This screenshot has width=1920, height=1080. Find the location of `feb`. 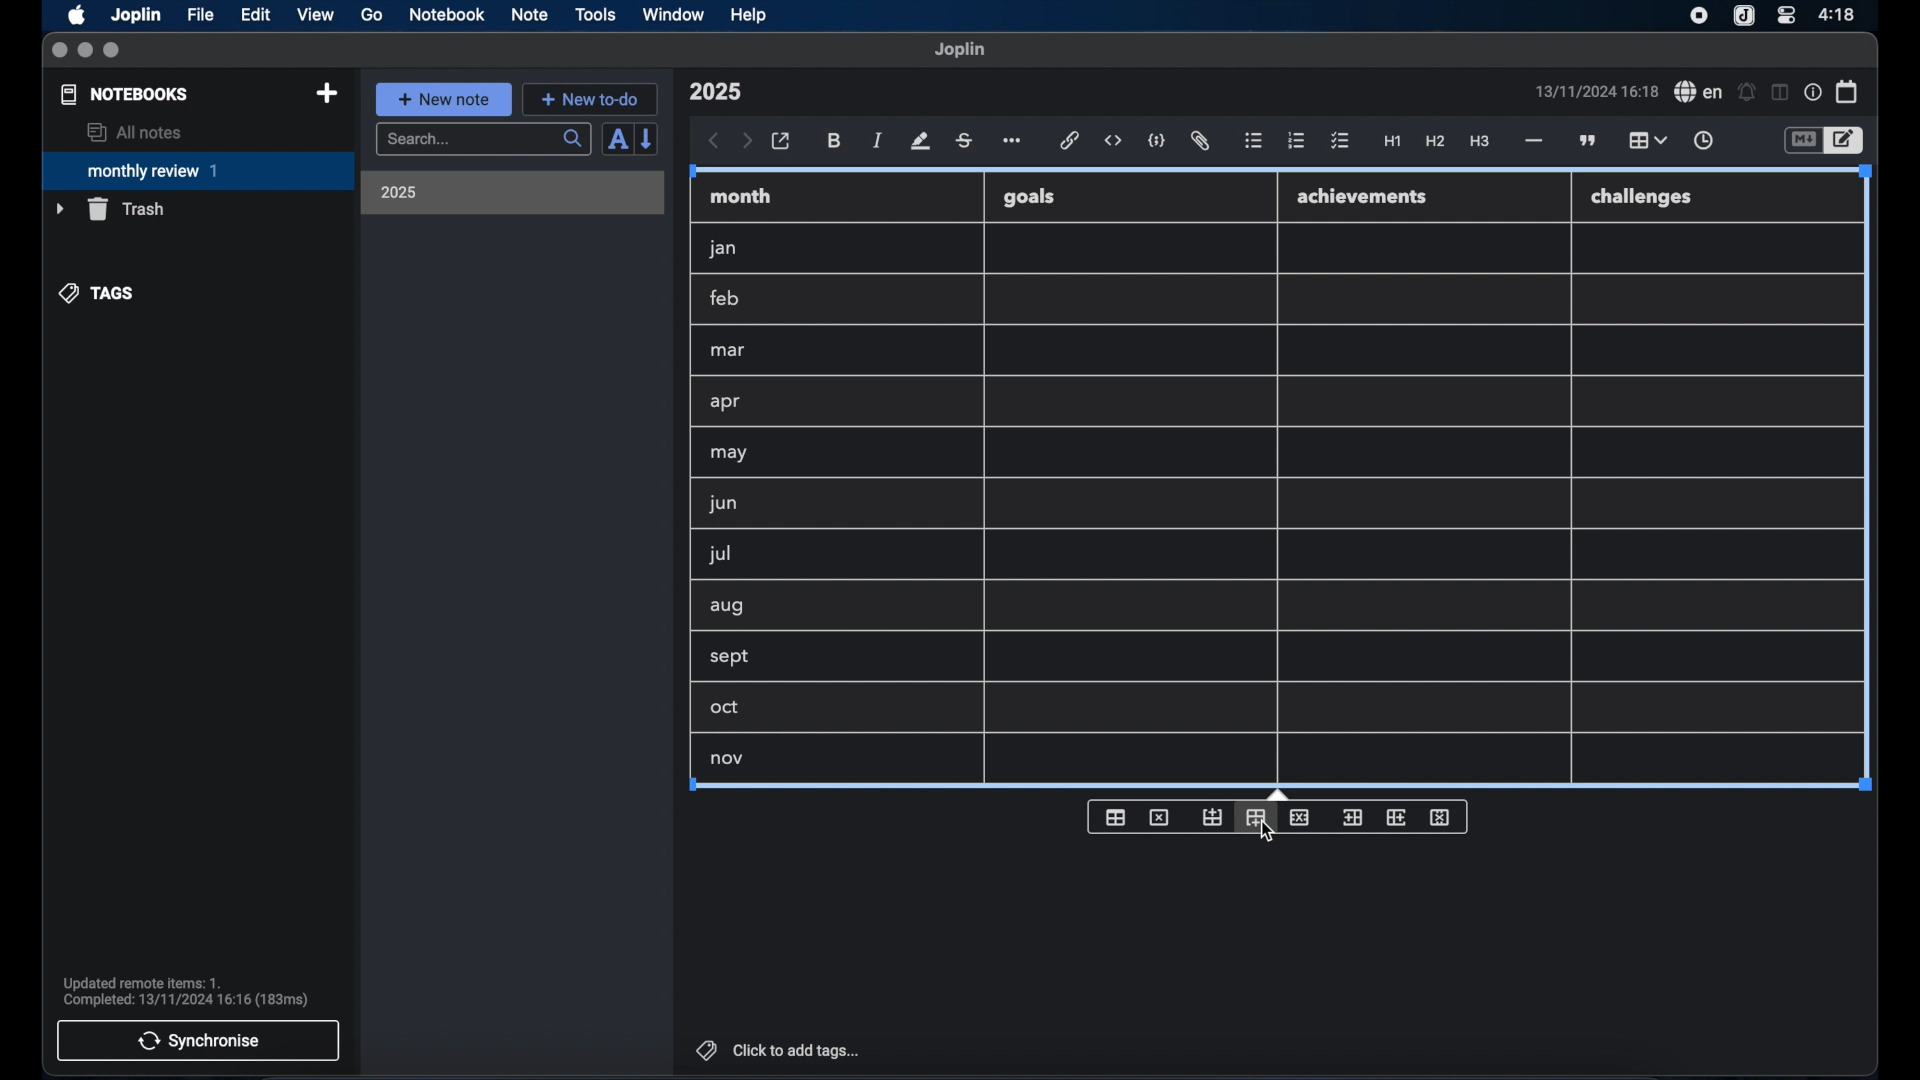

feb is located at coordinates (726, 298).